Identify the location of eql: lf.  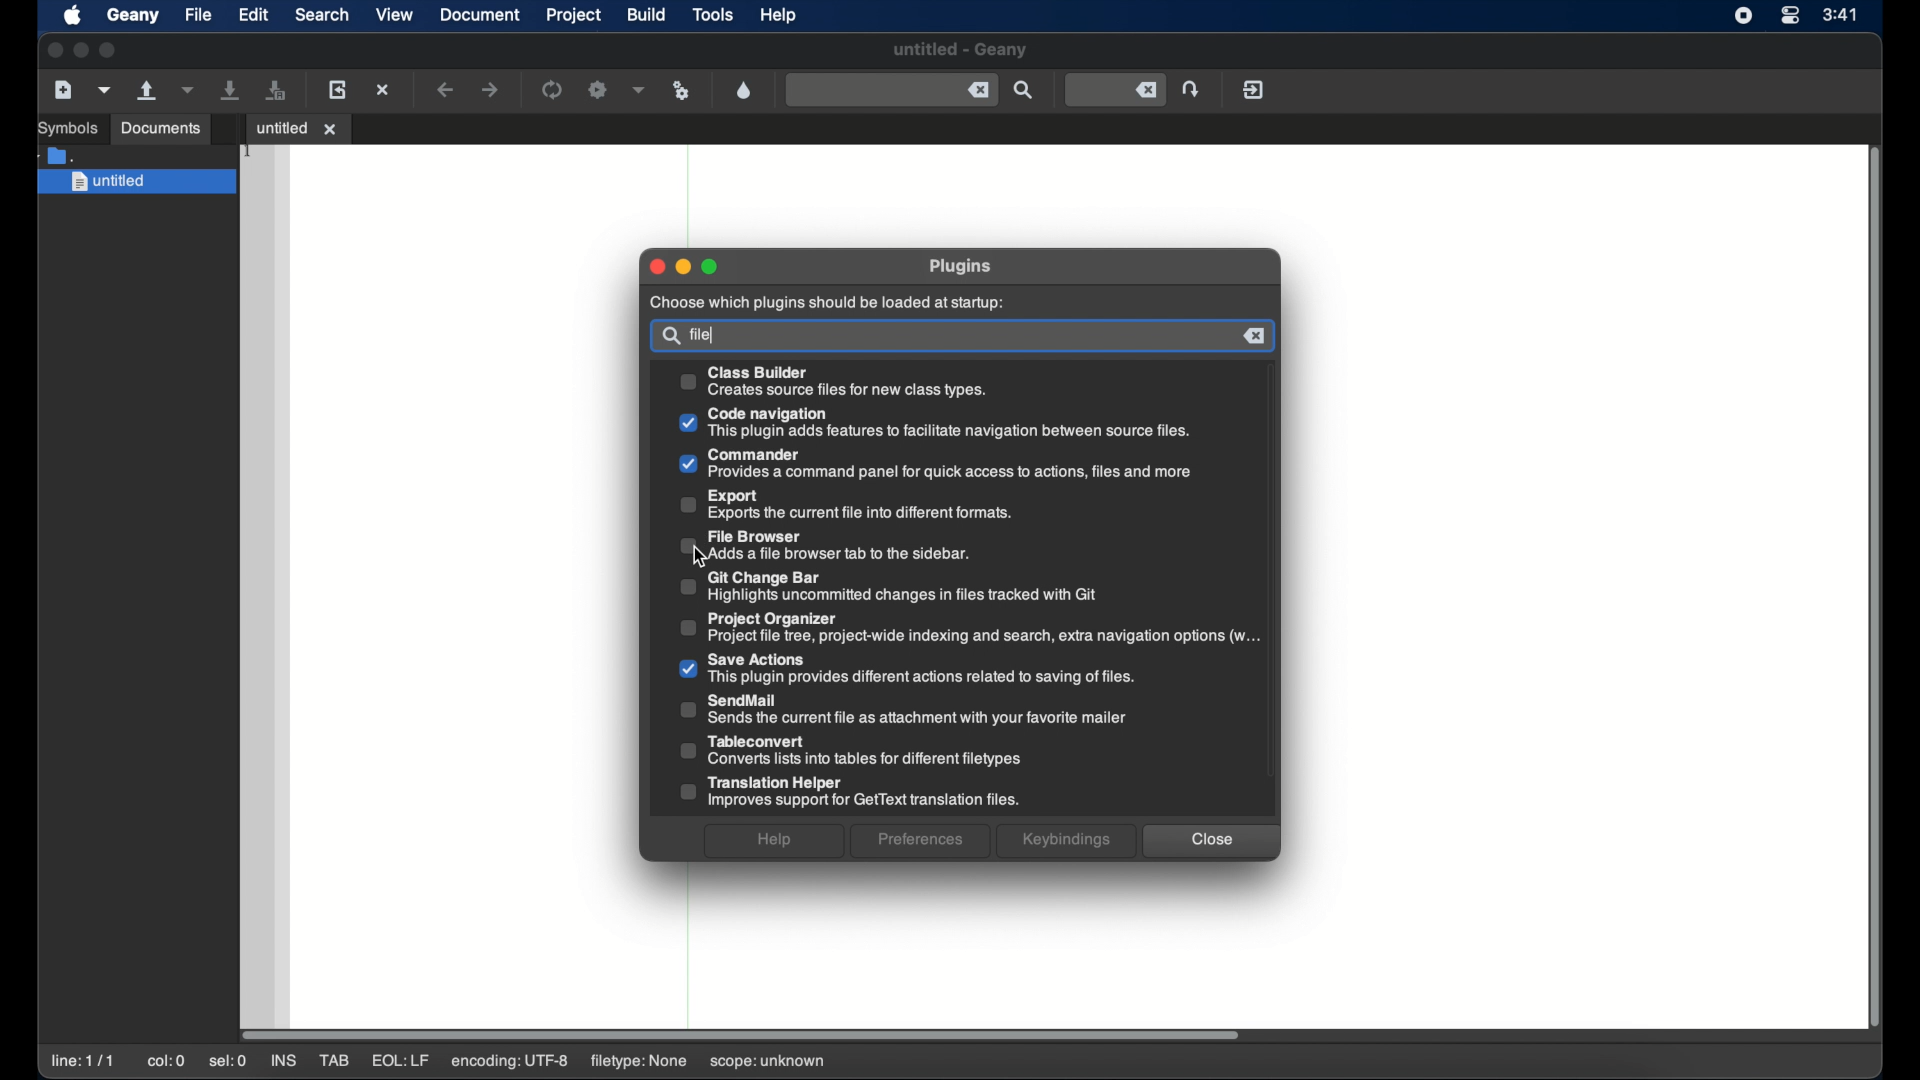
(399, 1060).